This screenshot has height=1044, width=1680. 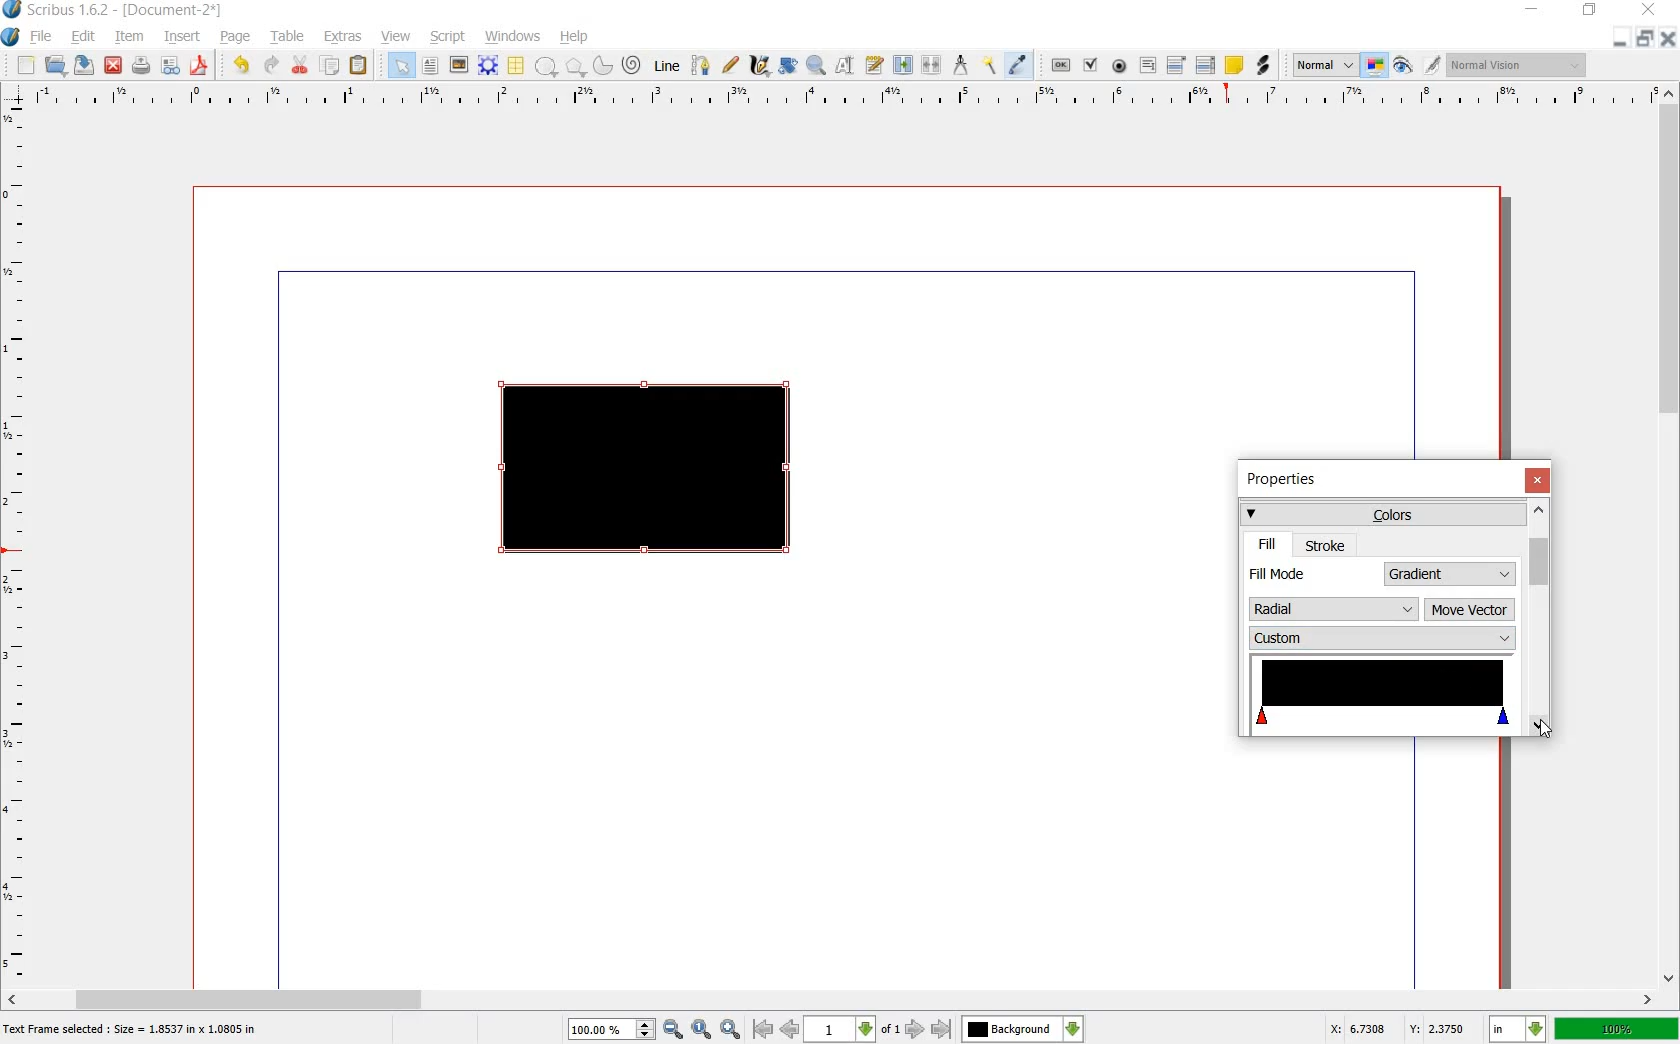 I want to click on open, so click(x=58, y=66).